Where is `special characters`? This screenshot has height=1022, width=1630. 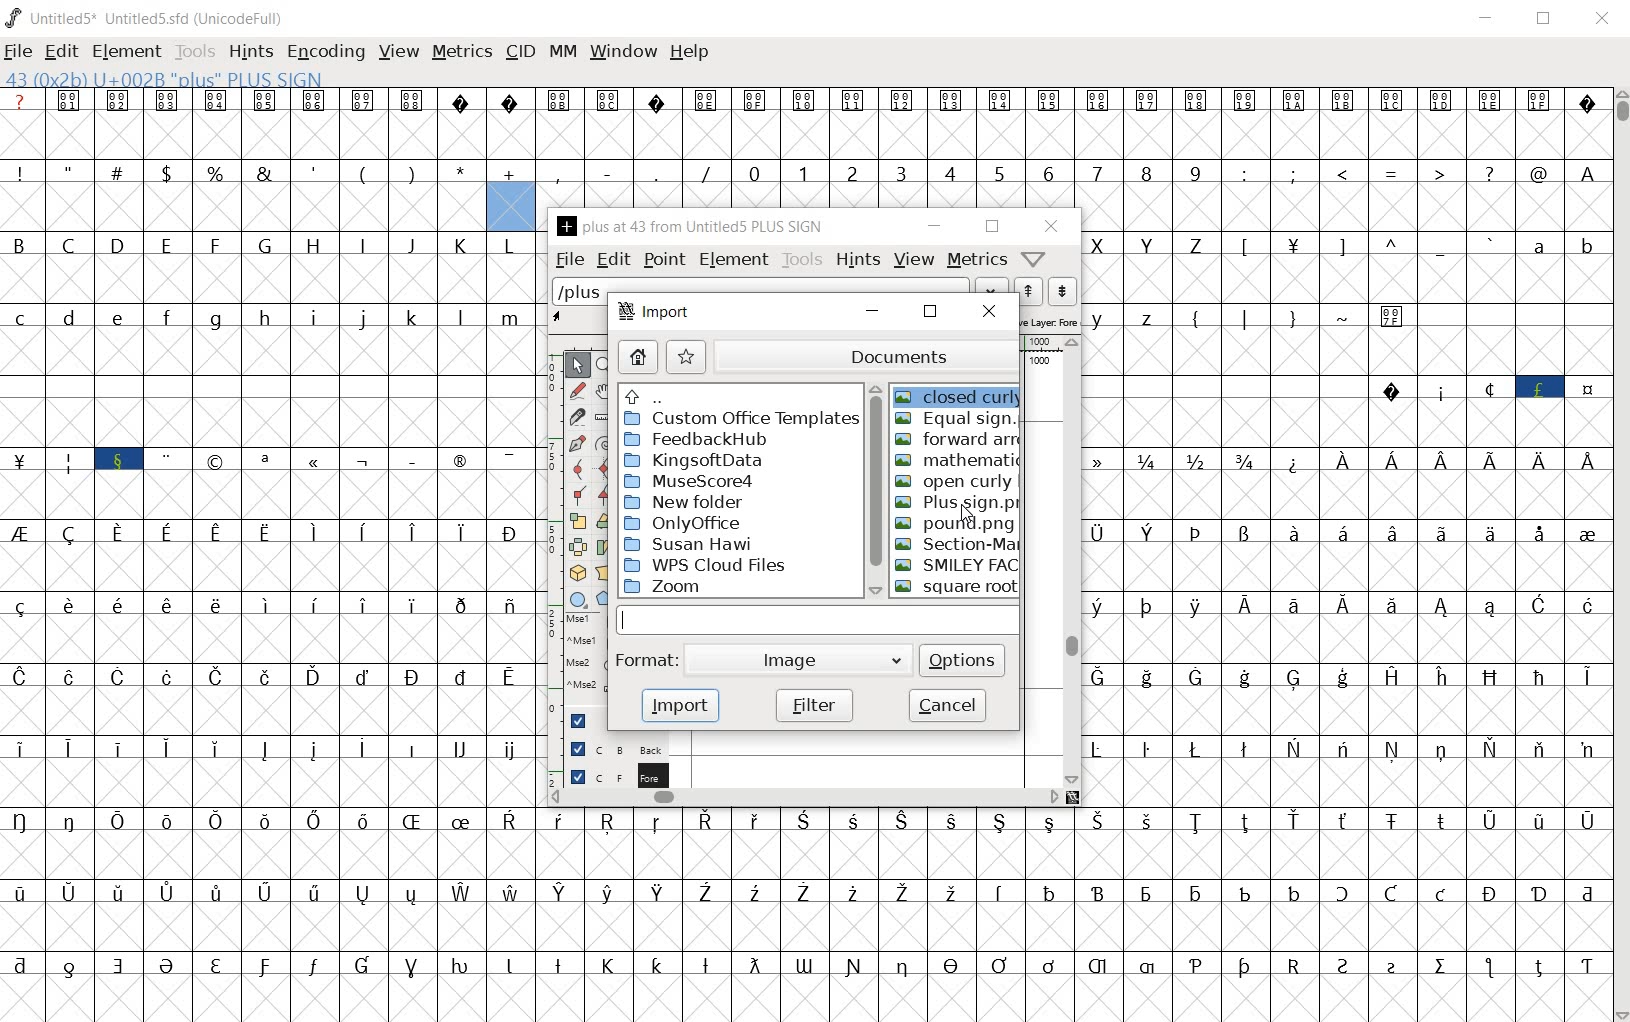 special characters is located at coordinates (345, 485).